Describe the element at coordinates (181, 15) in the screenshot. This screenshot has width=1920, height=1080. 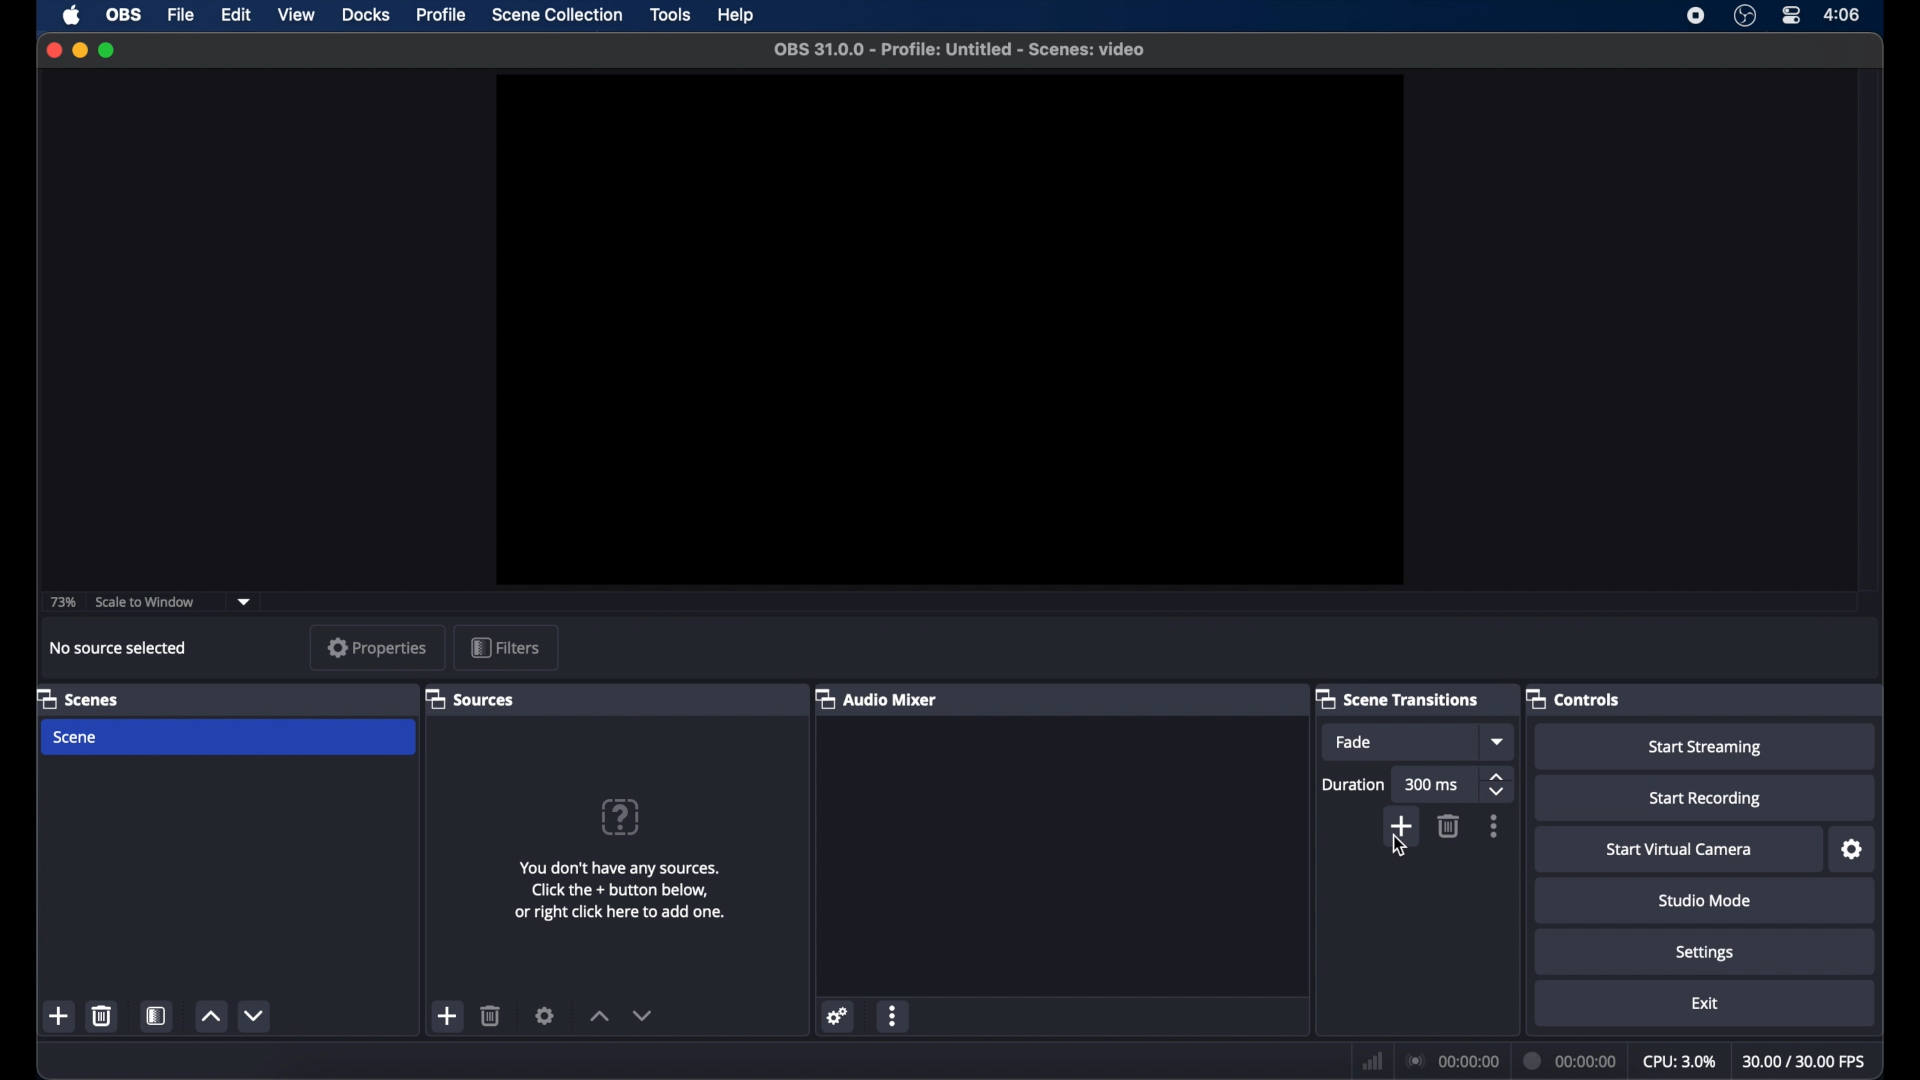
I see `file` at that location.